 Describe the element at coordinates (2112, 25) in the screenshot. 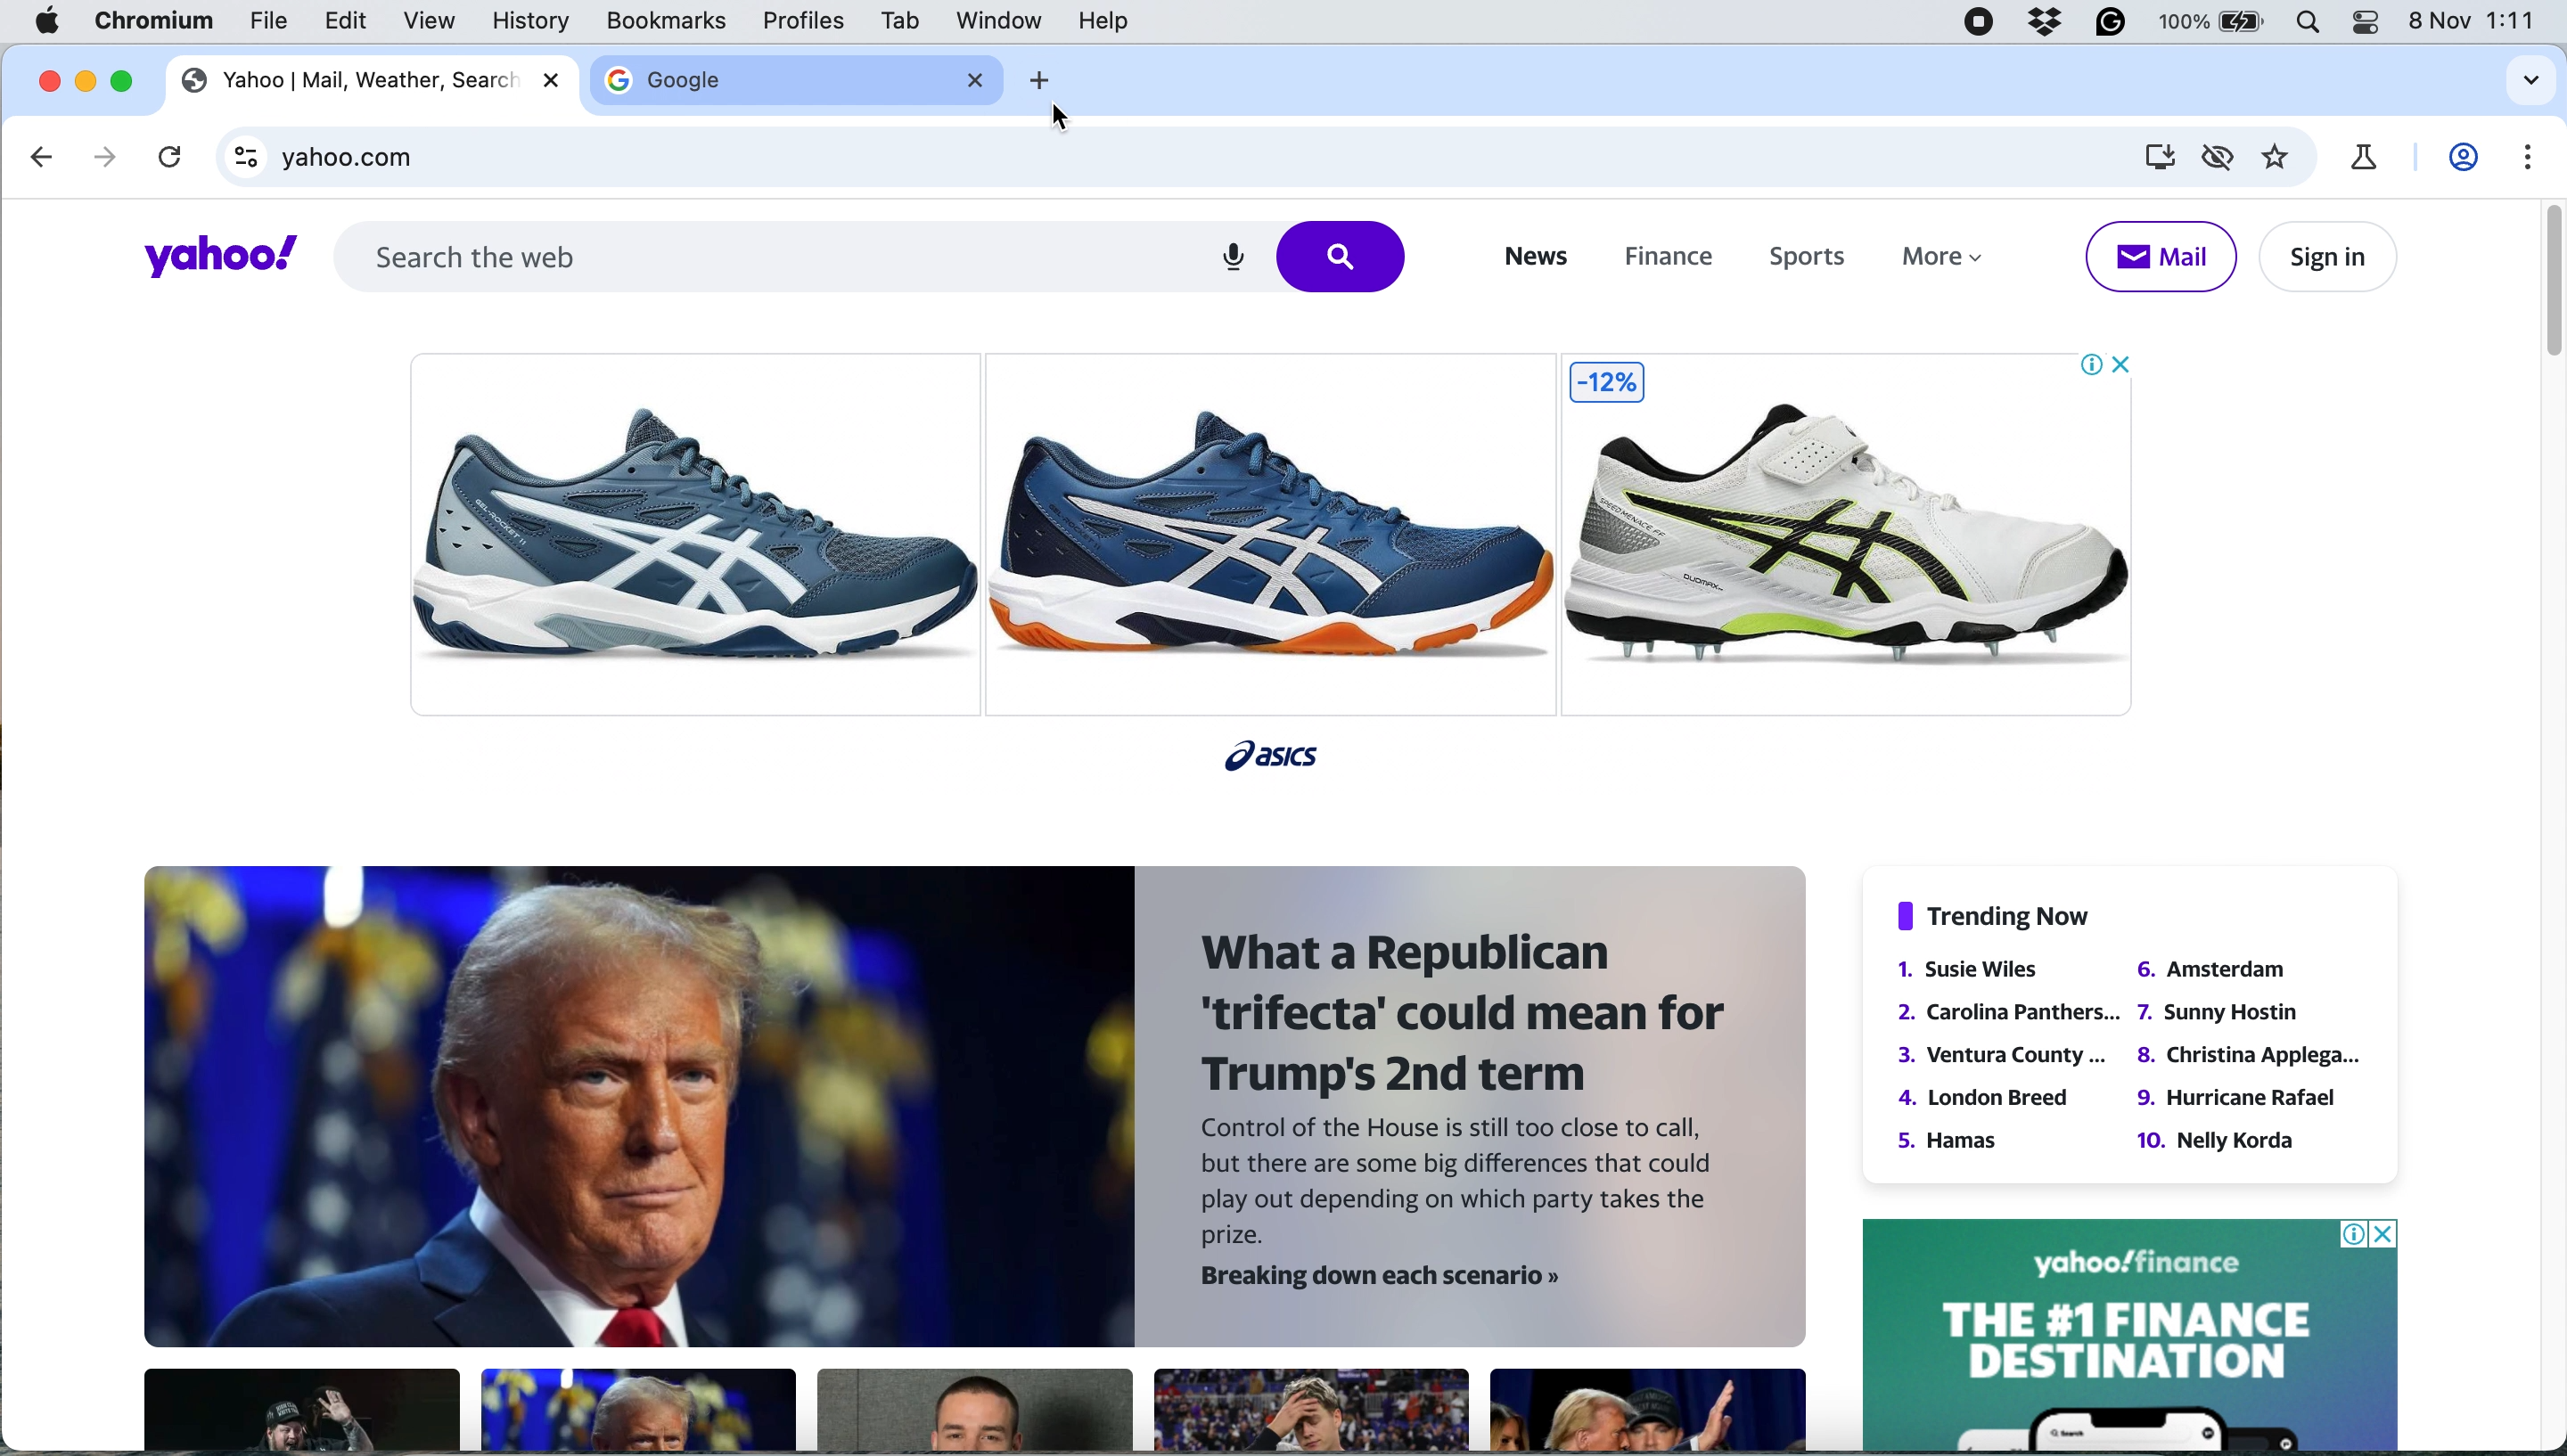

I see `grammarly` at that location.